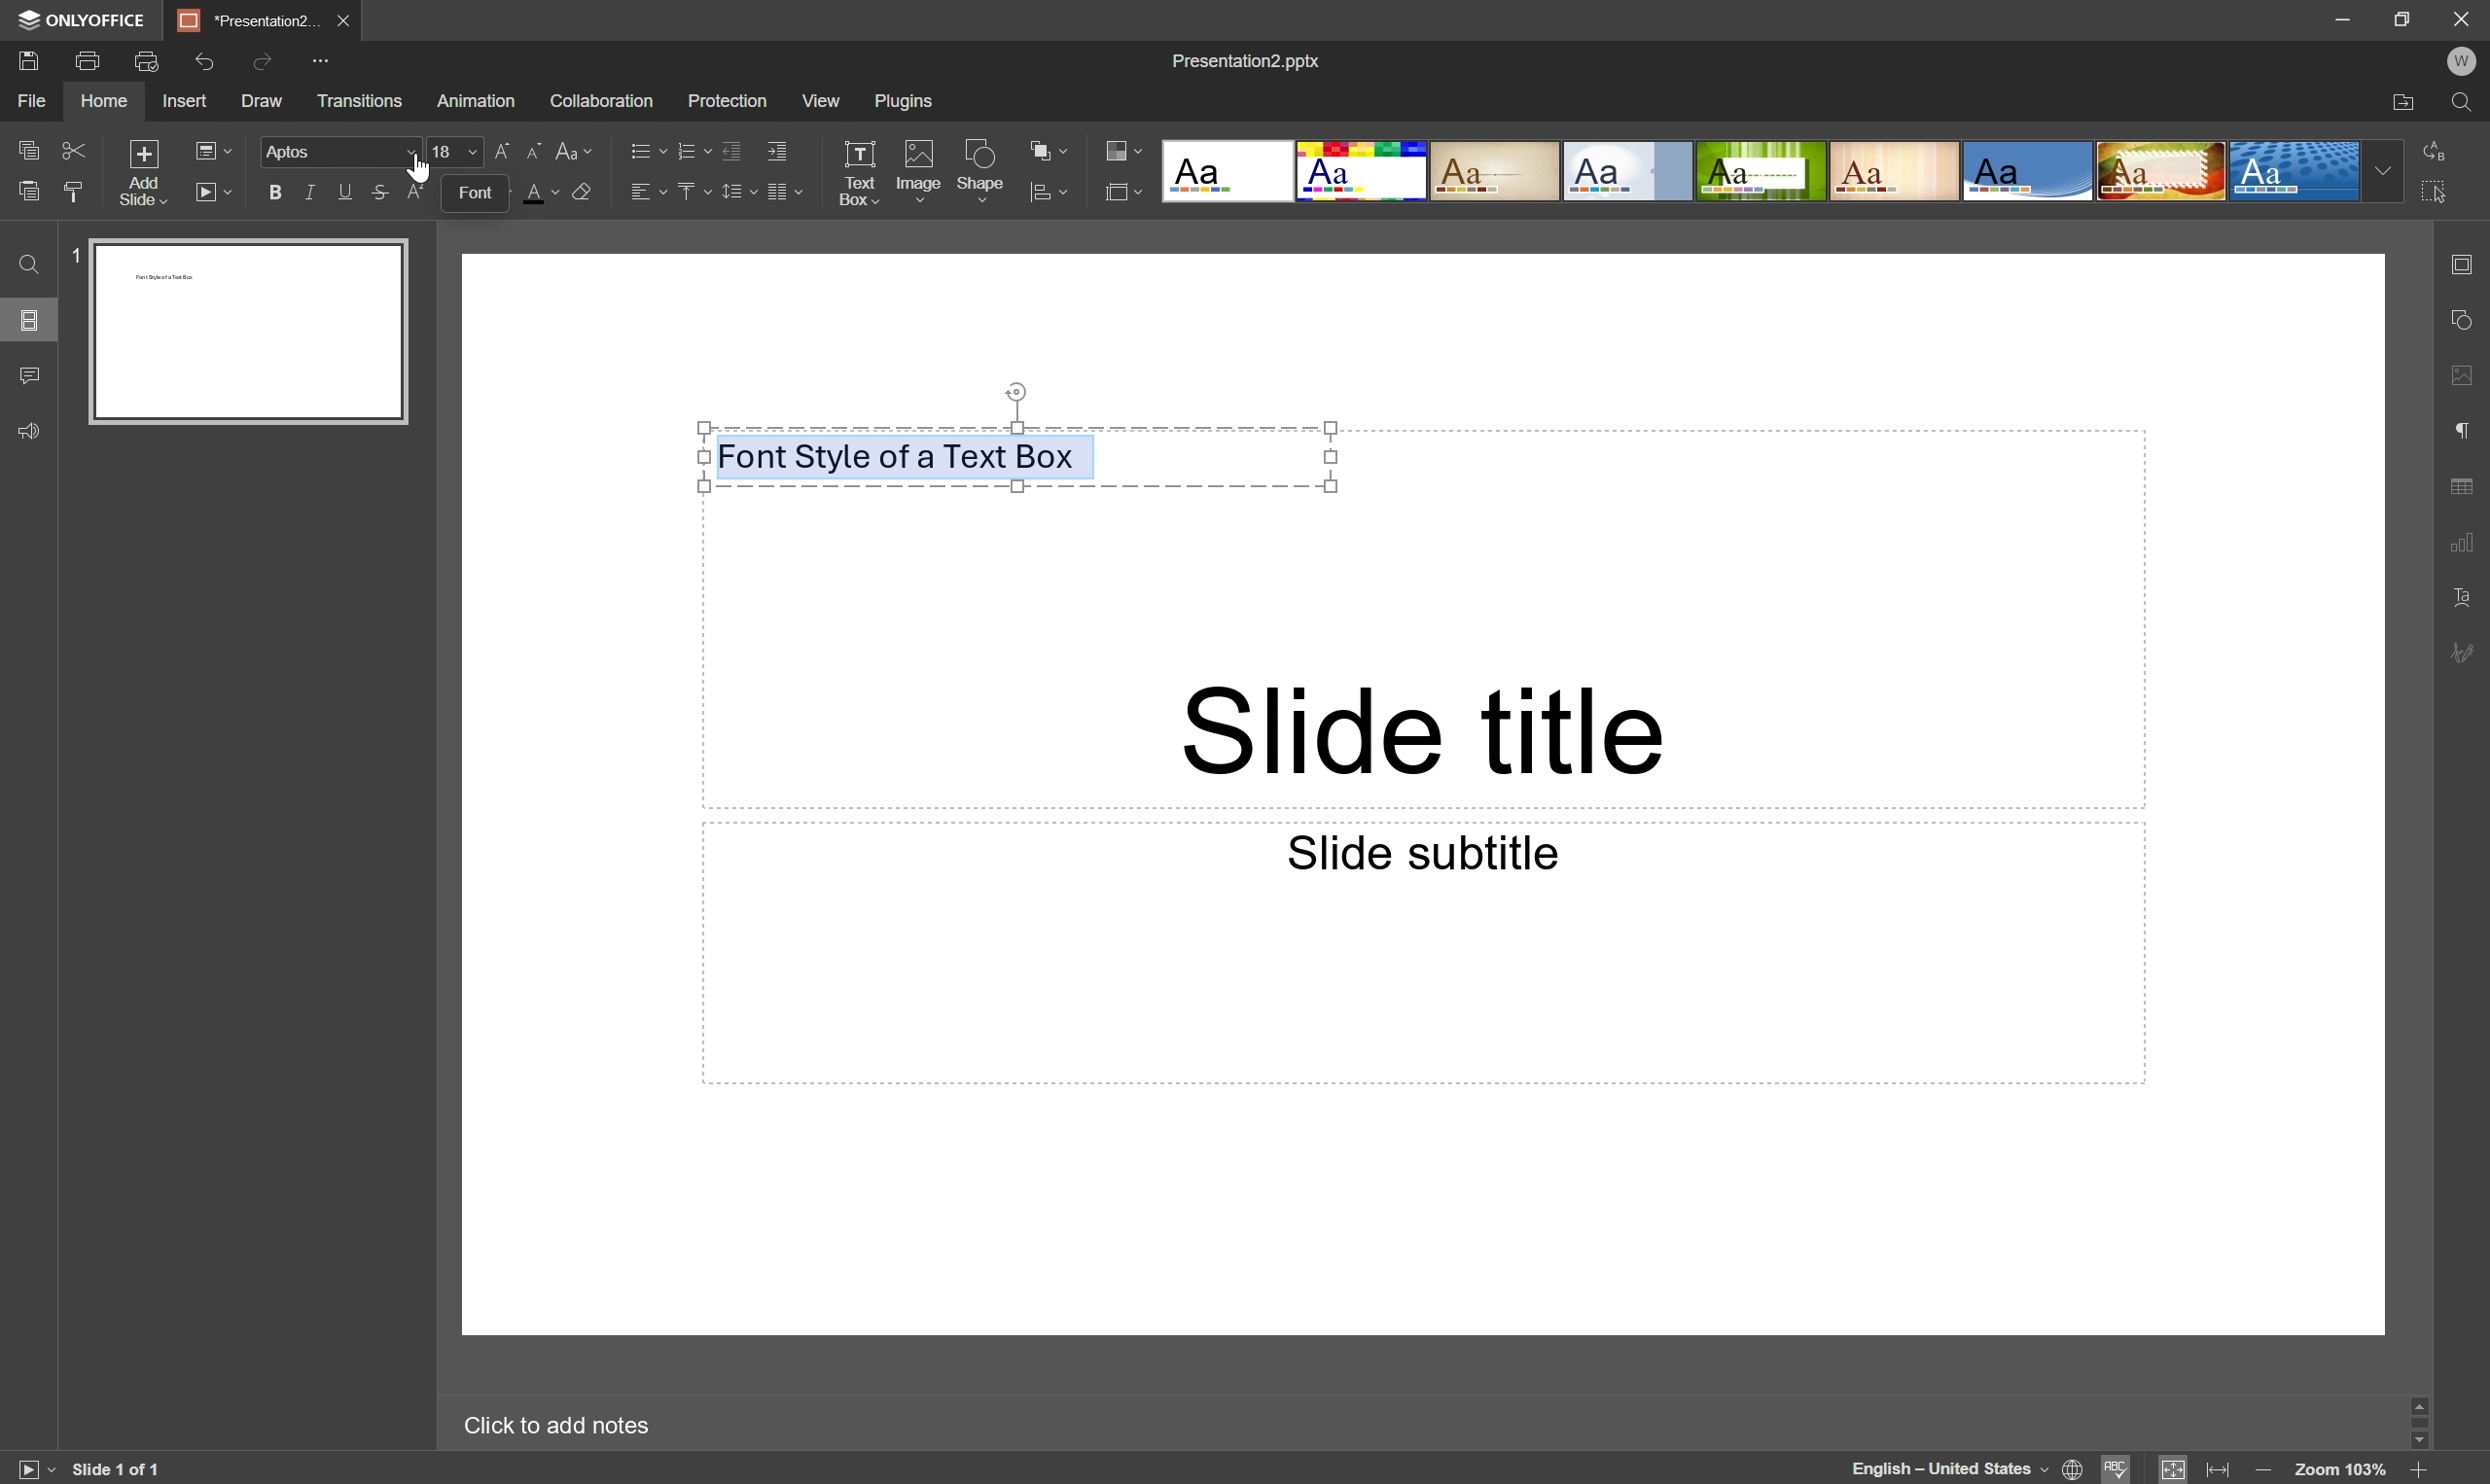 The height and width of the screenshot is (1484, 2490). I want to click on Text Art settings, so click(2467, 605).